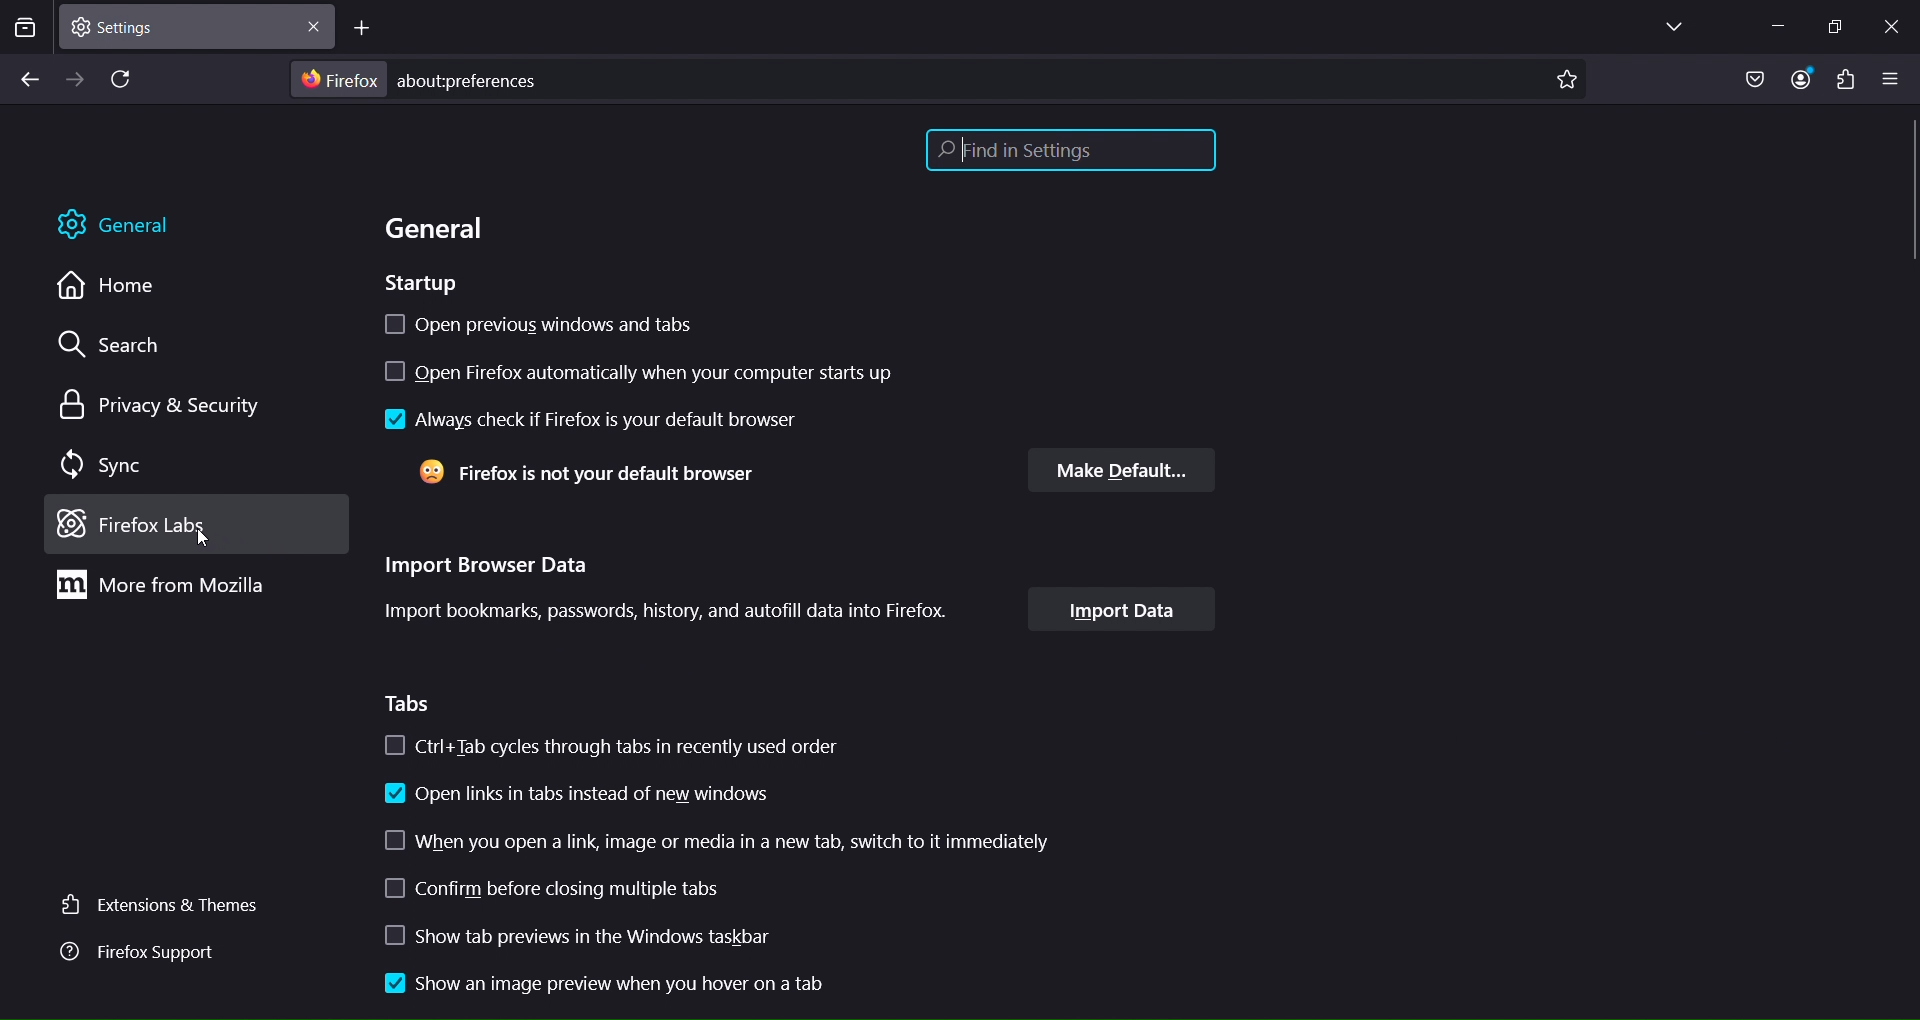  What do you see at coordinates (555, 892) in the screenshot?
I see `confirm before closing new tabs` at bounding box center [555, 892].